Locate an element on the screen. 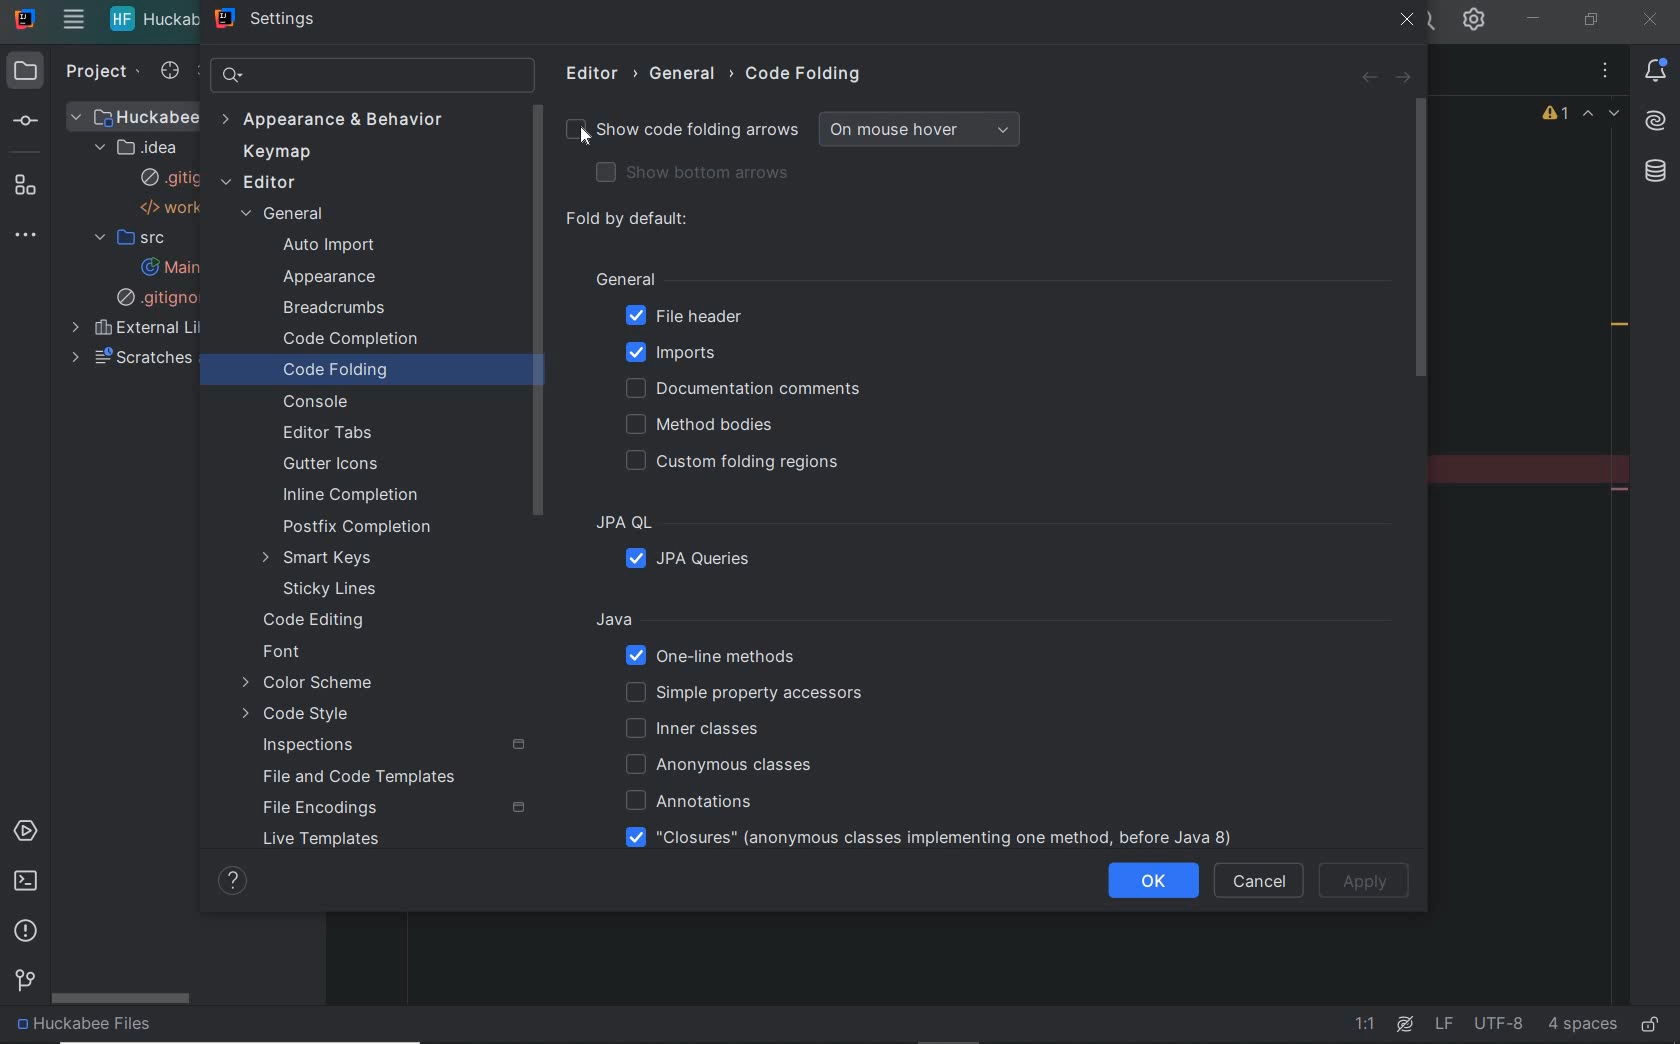  AI assistant is located at coordinates (1659, 118).